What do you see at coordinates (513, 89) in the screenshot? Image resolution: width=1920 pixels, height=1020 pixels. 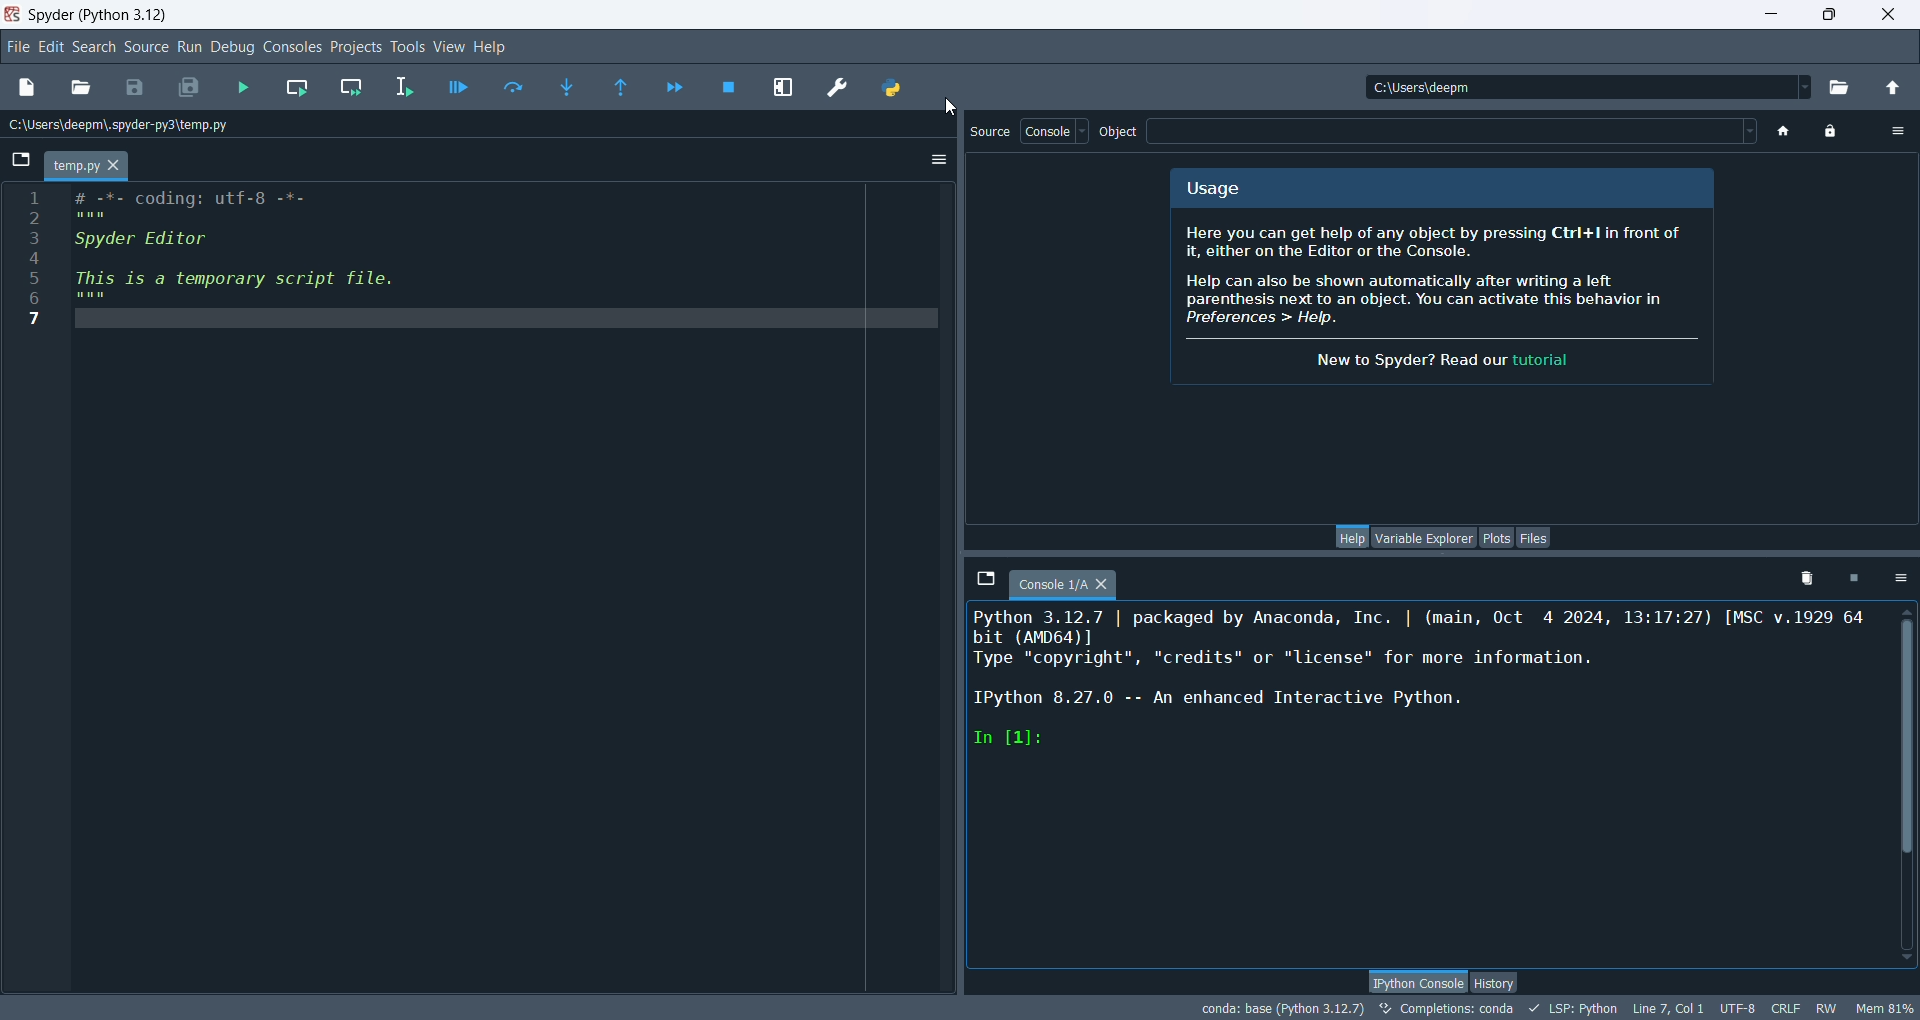 I see `run current line` at bounding box center [513, 89].